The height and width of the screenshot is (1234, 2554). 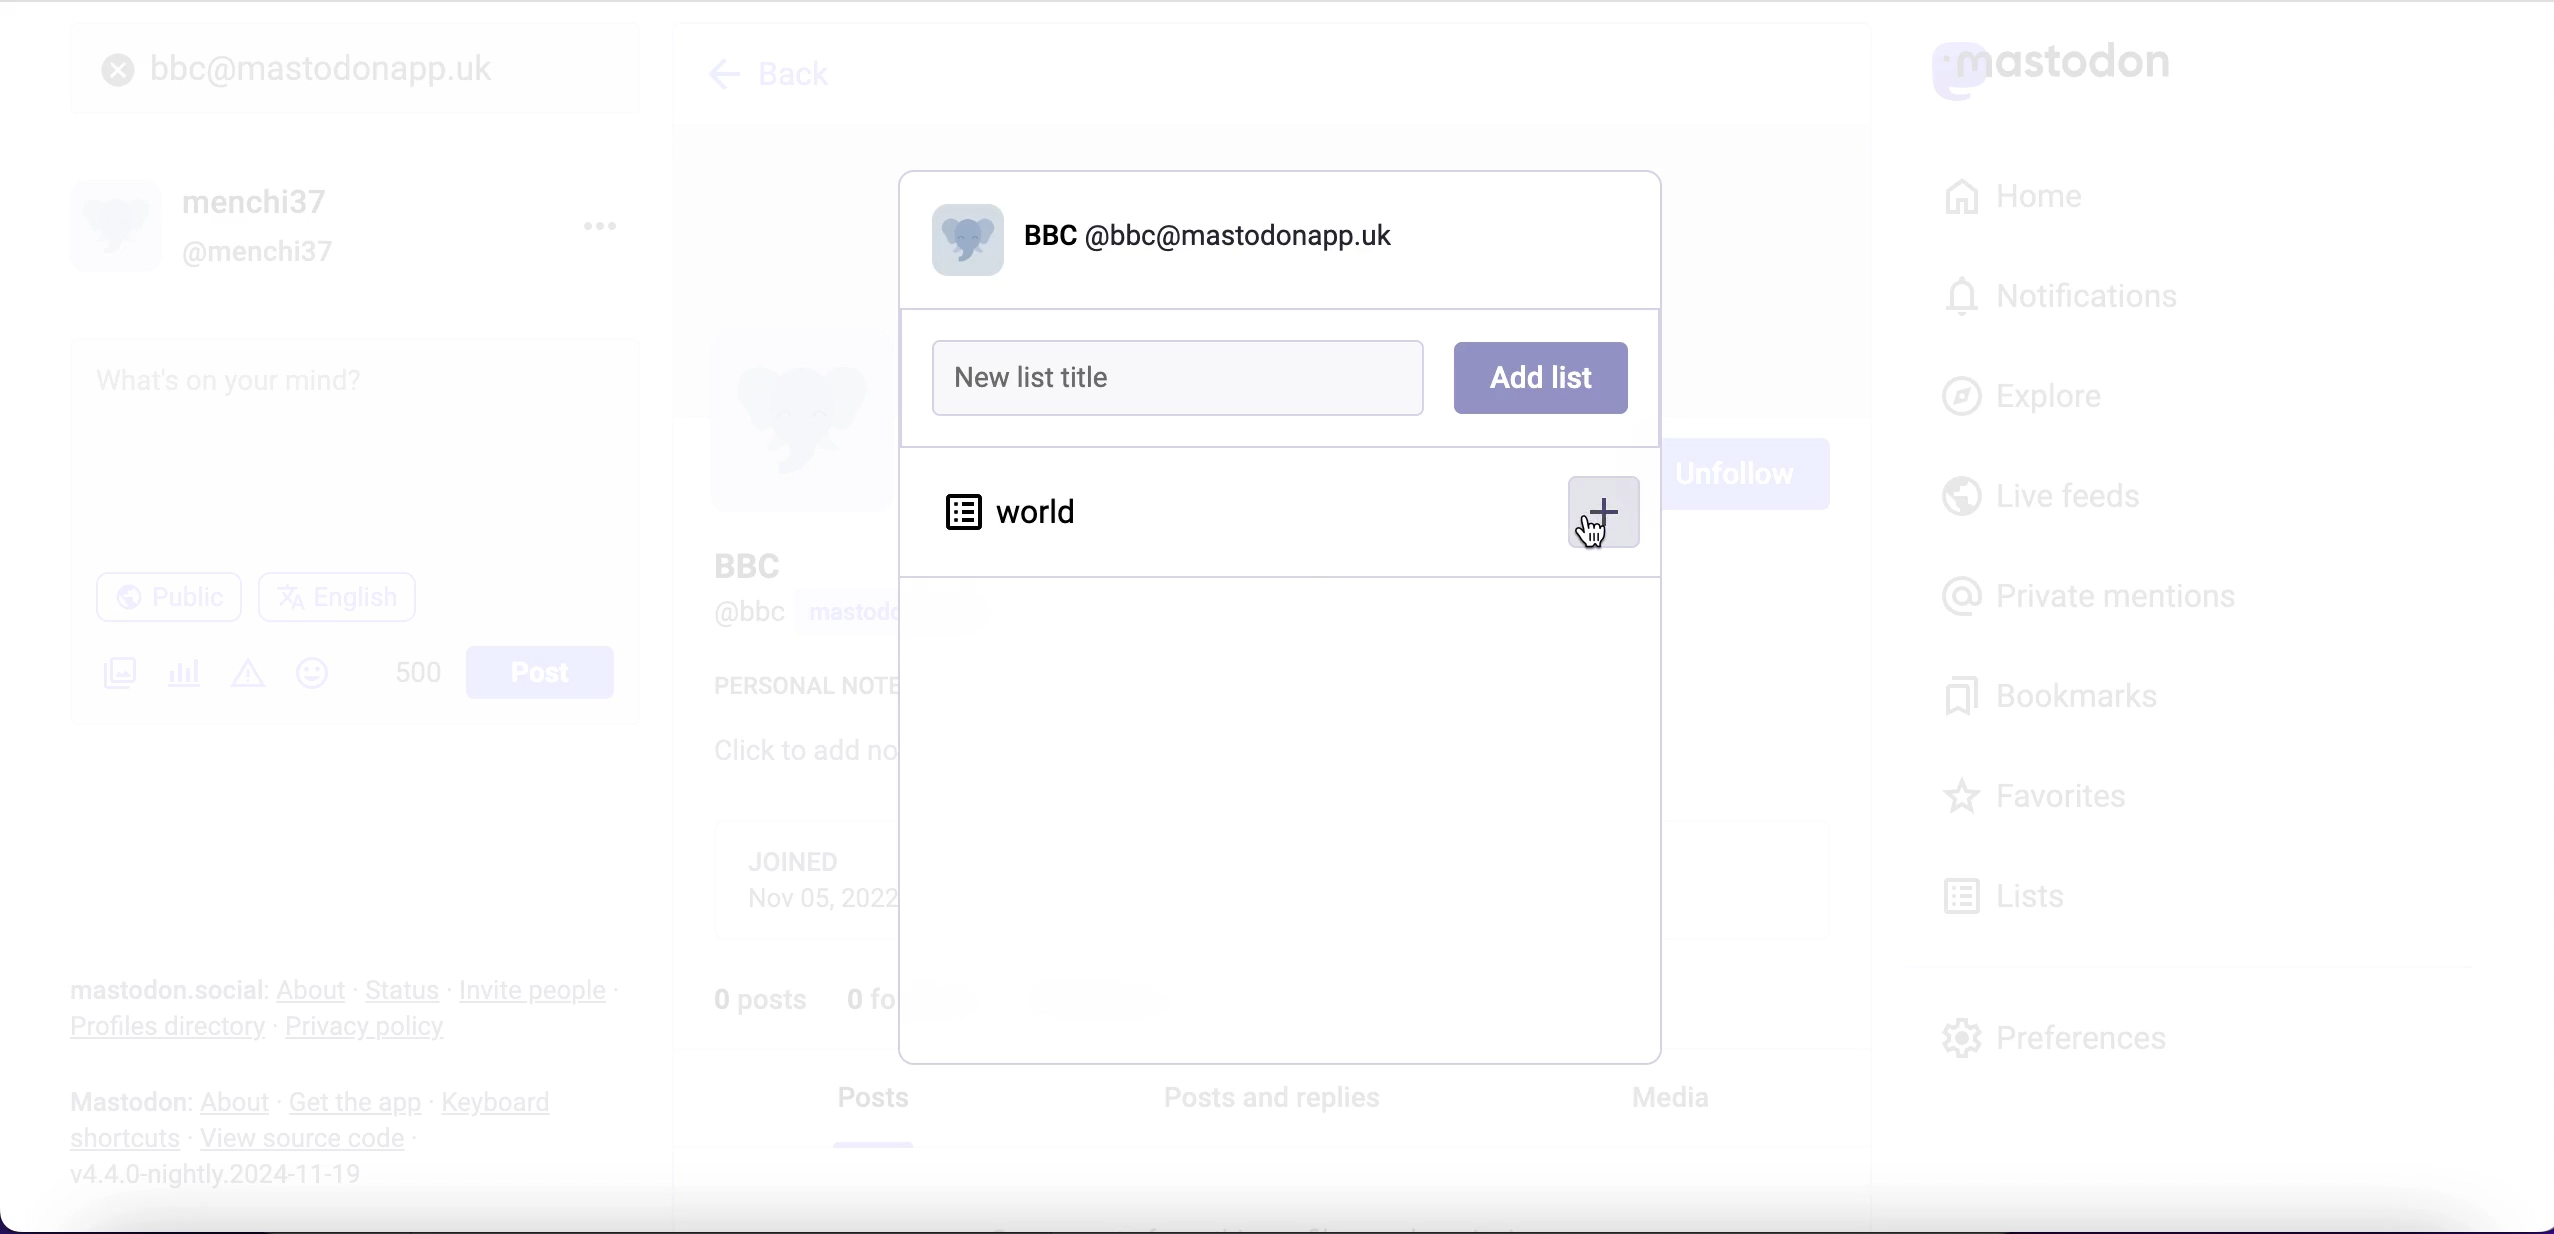 I want to click on privacy policy, so click(x=383, y=1030).